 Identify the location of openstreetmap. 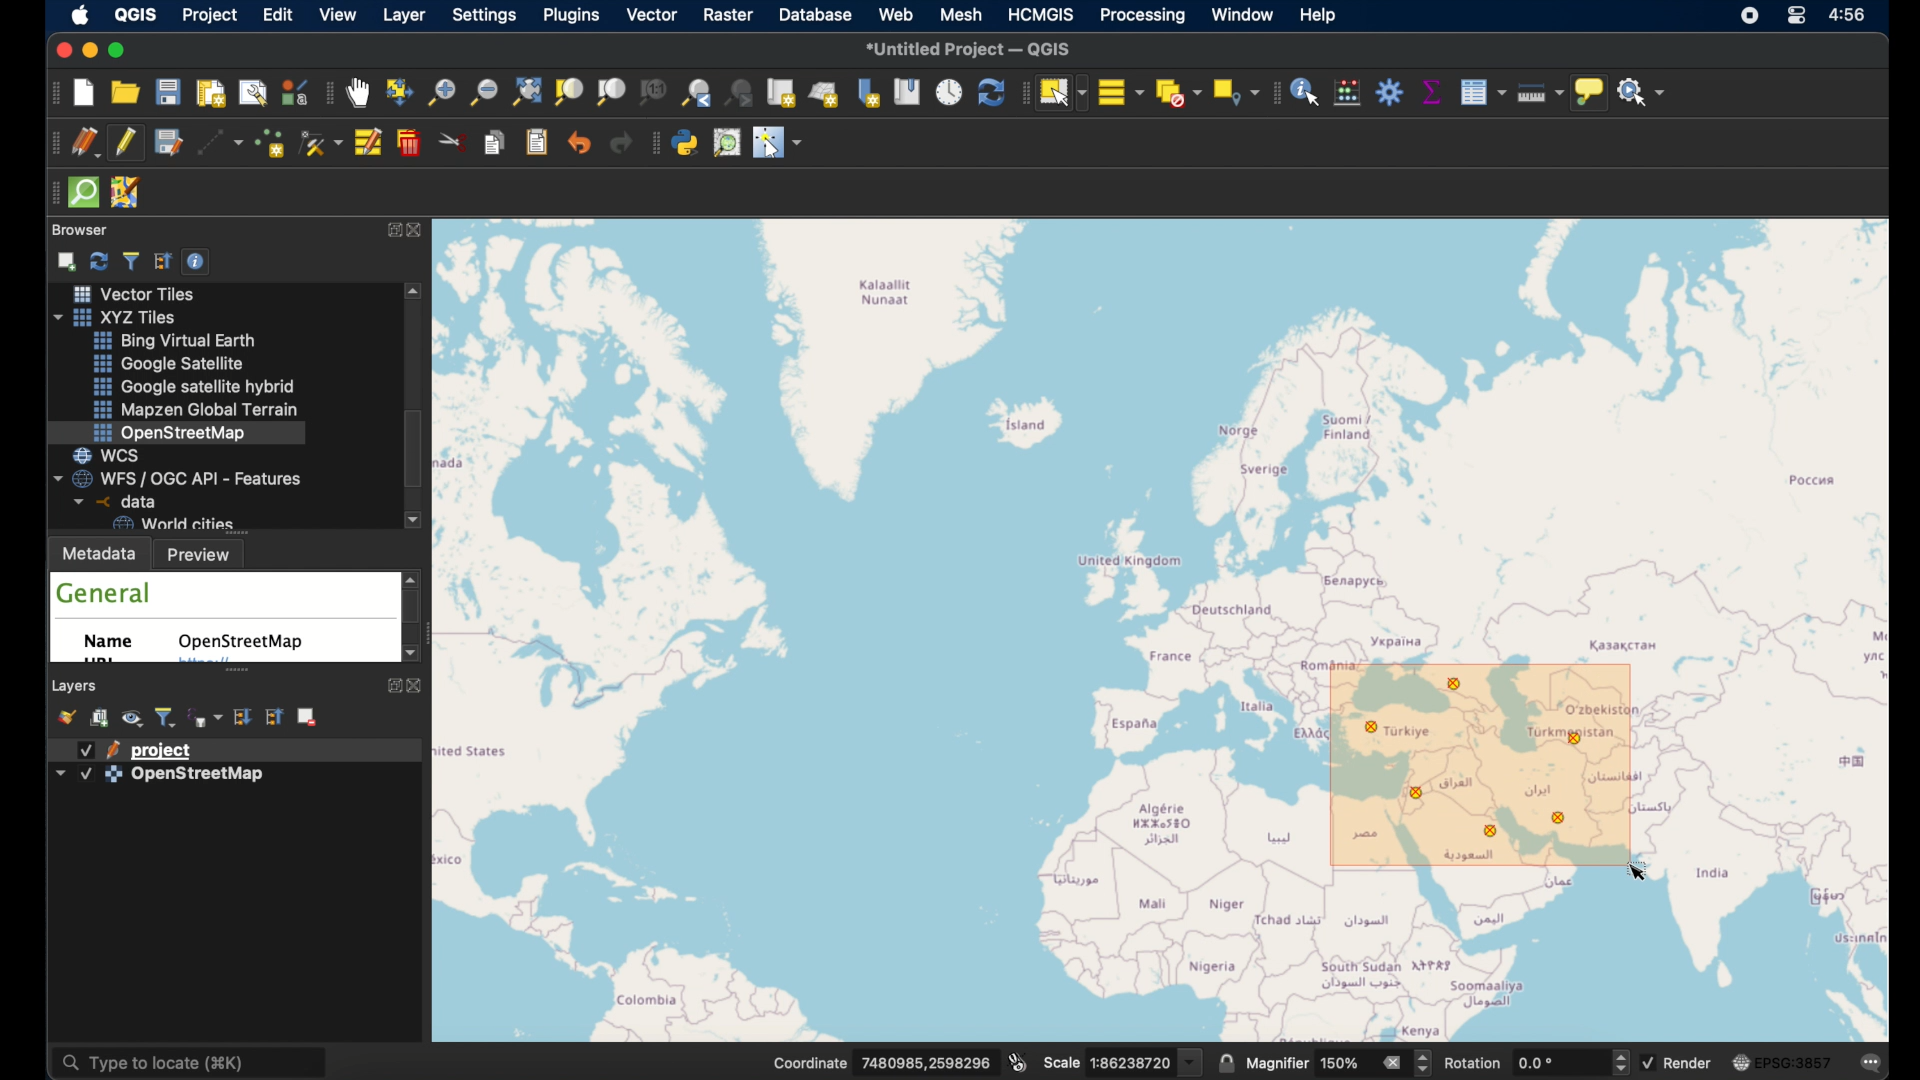
(245, 642).